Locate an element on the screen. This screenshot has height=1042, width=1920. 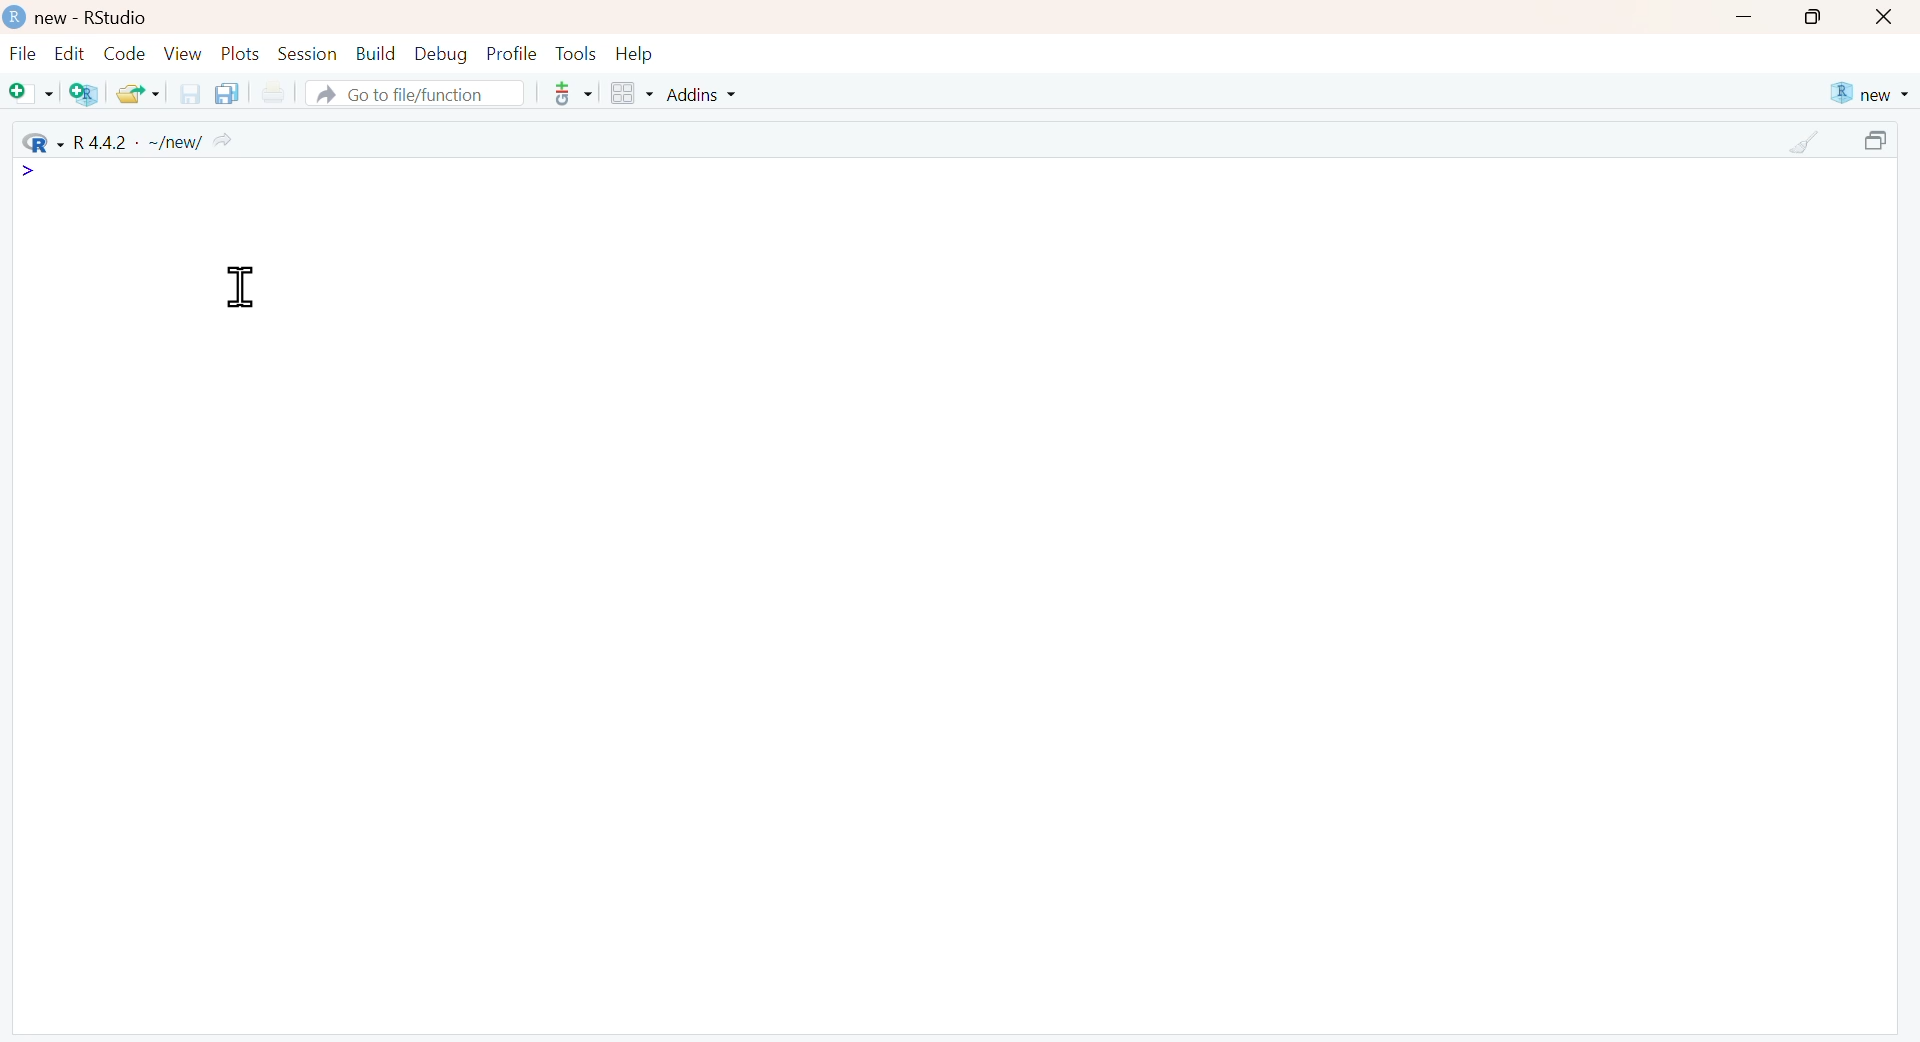
Edit is located at coordinates (68, 54).